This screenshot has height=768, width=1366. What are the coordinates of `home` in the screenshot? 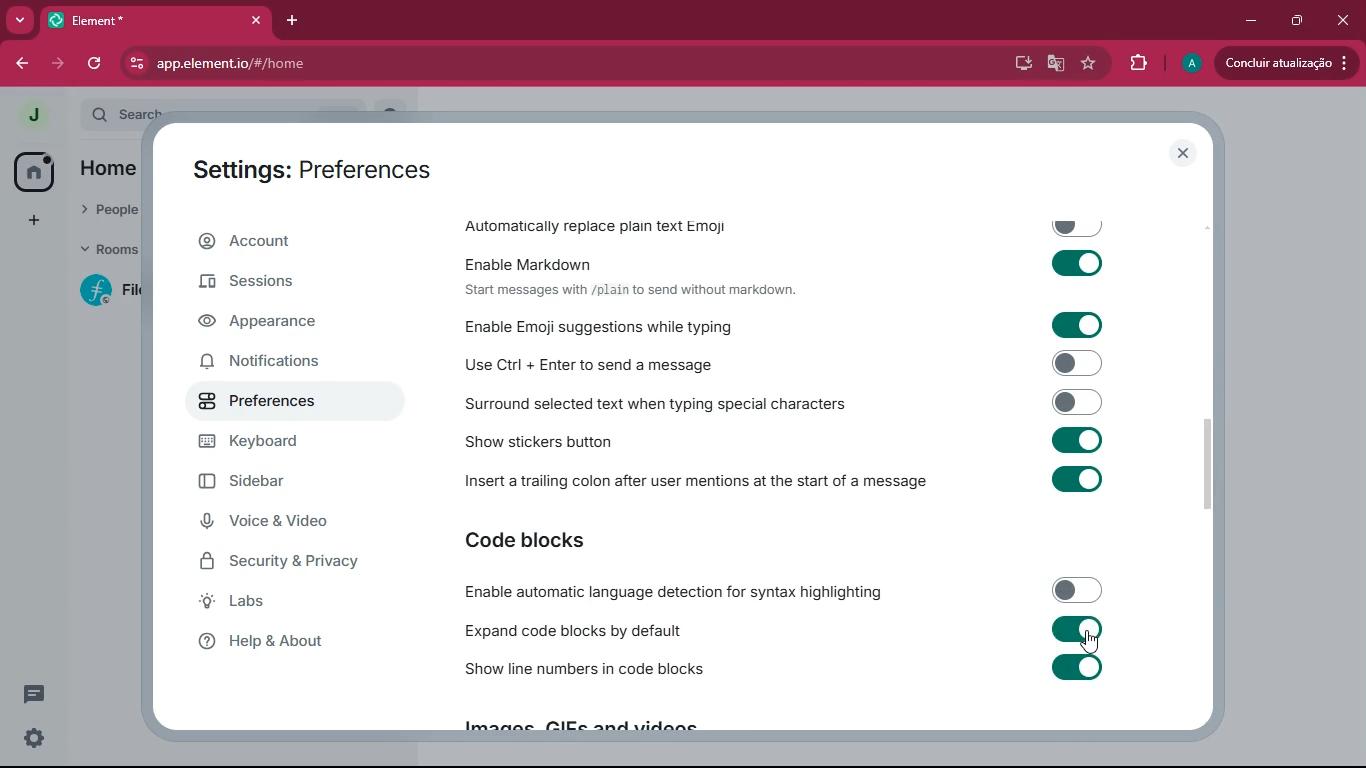 It's located at (114, 170).